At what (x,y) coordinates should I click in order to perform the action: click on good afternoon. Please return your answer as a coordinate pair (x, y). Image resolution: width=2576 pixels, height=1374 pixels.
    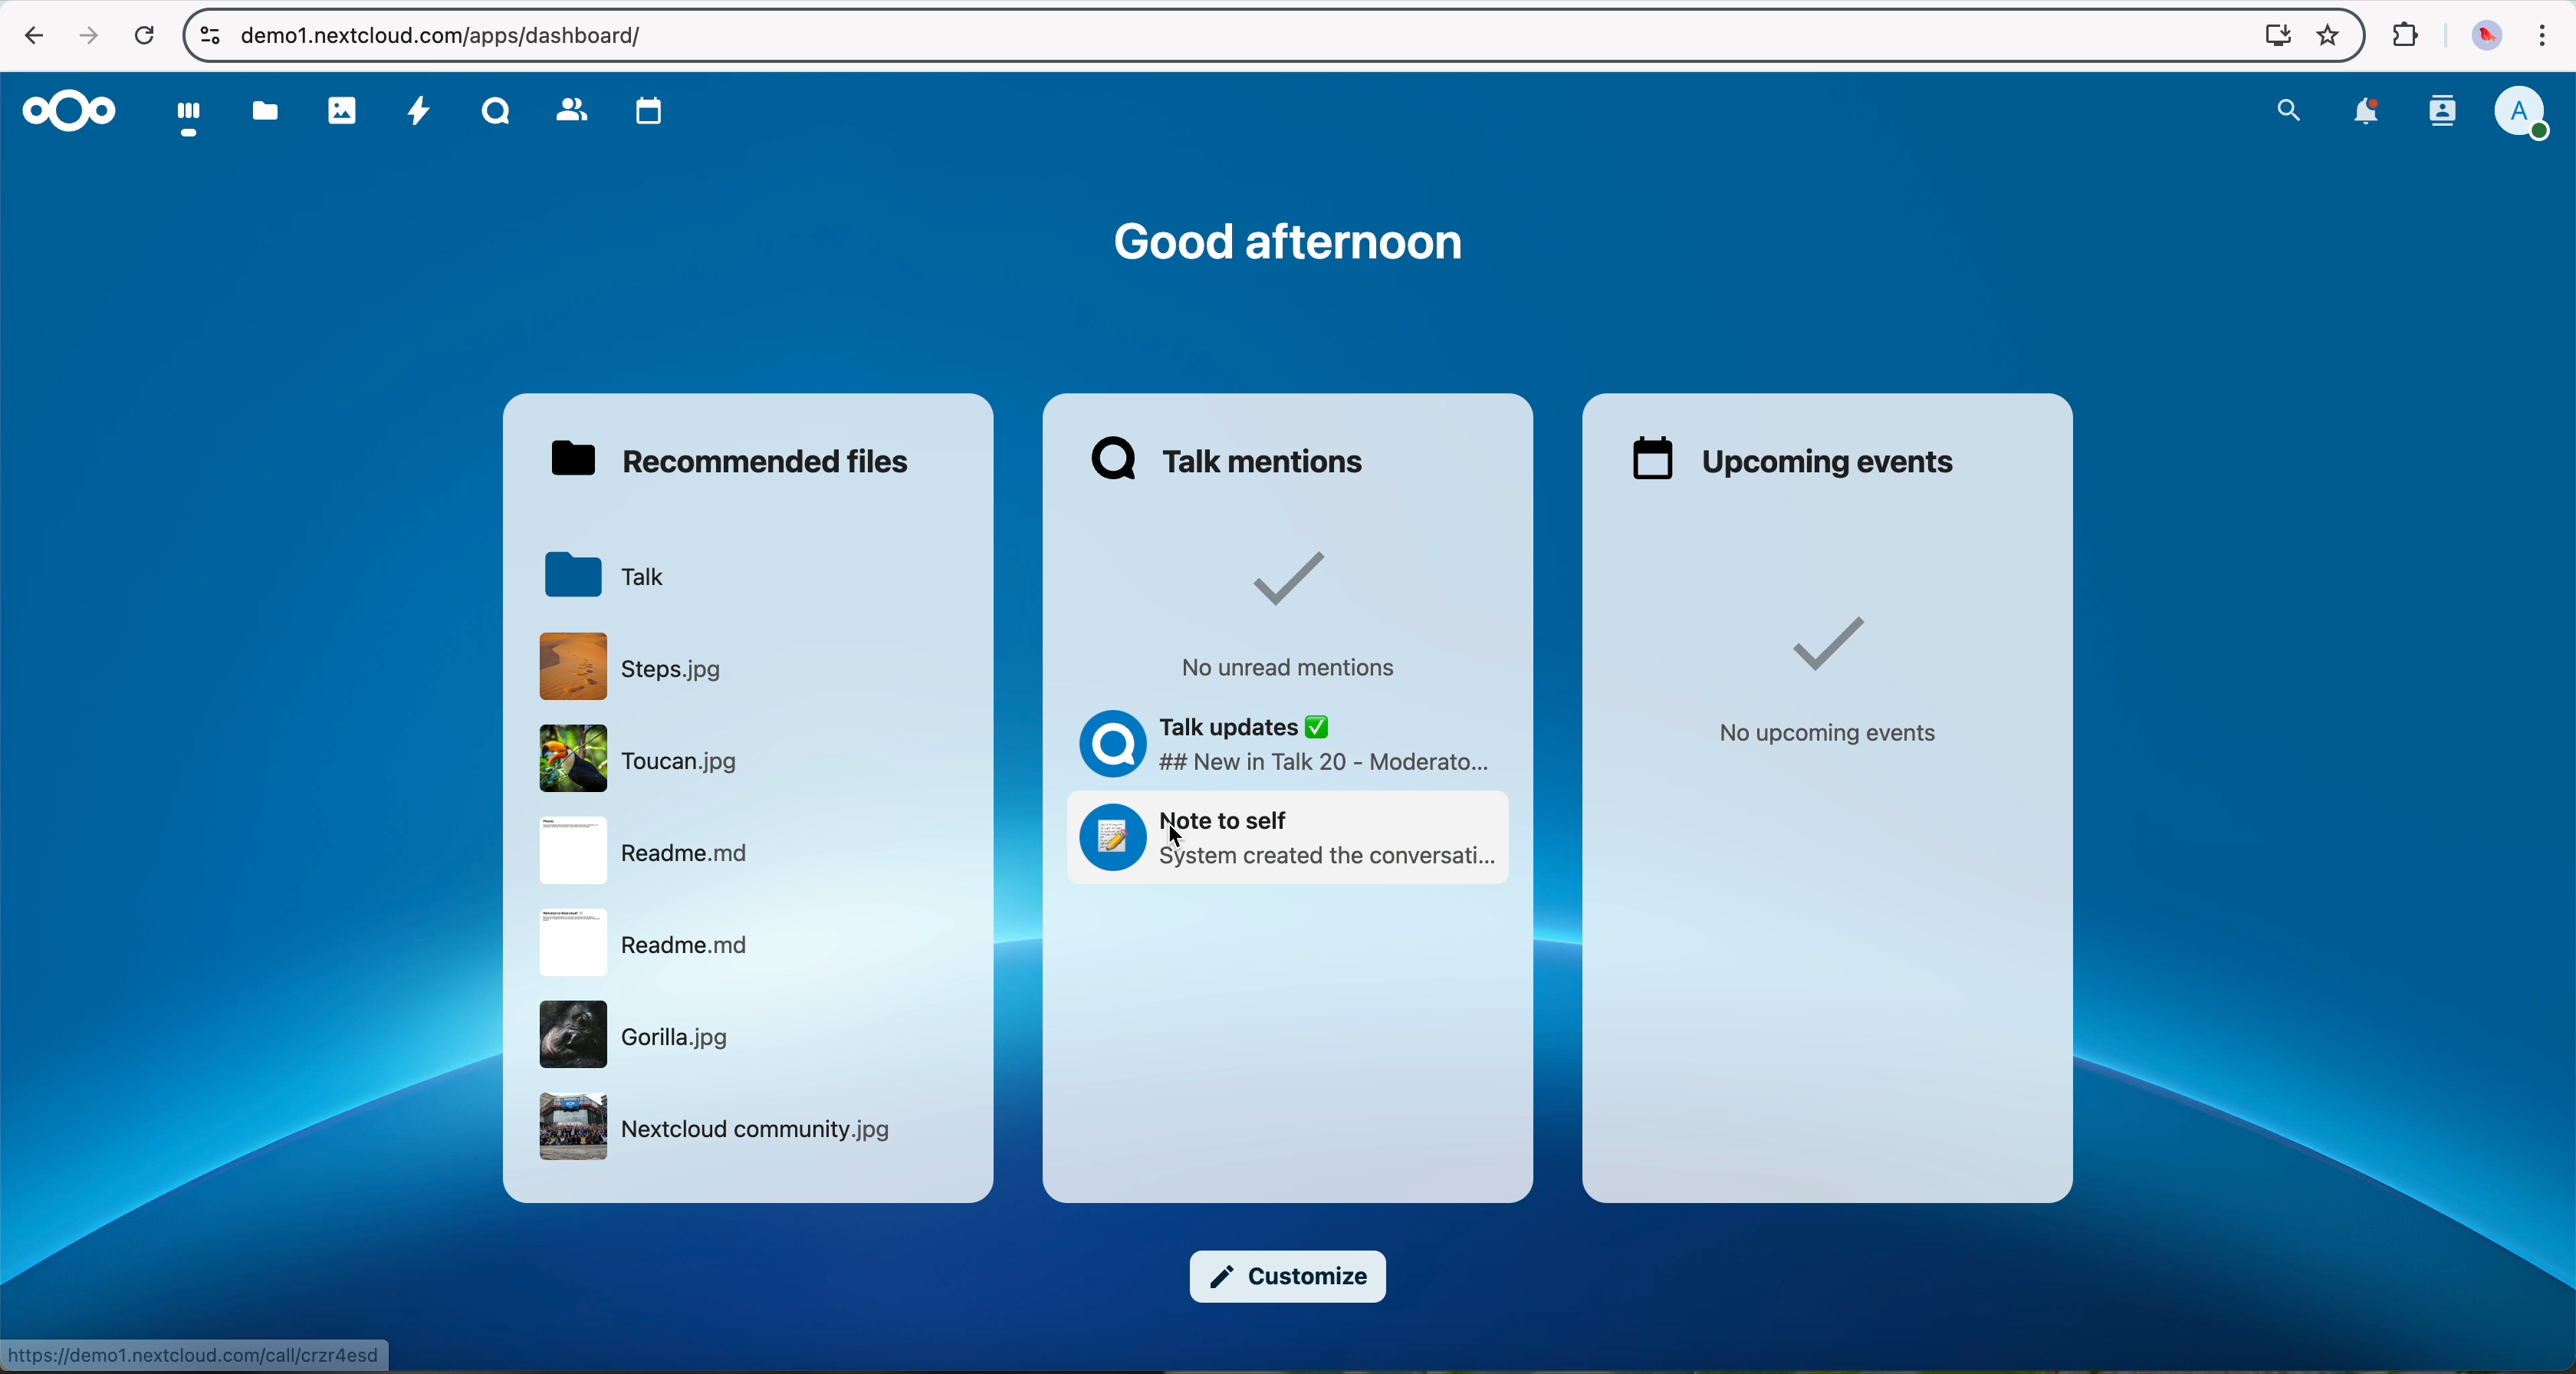
    Looking at the image, I should click on (1289, 240).